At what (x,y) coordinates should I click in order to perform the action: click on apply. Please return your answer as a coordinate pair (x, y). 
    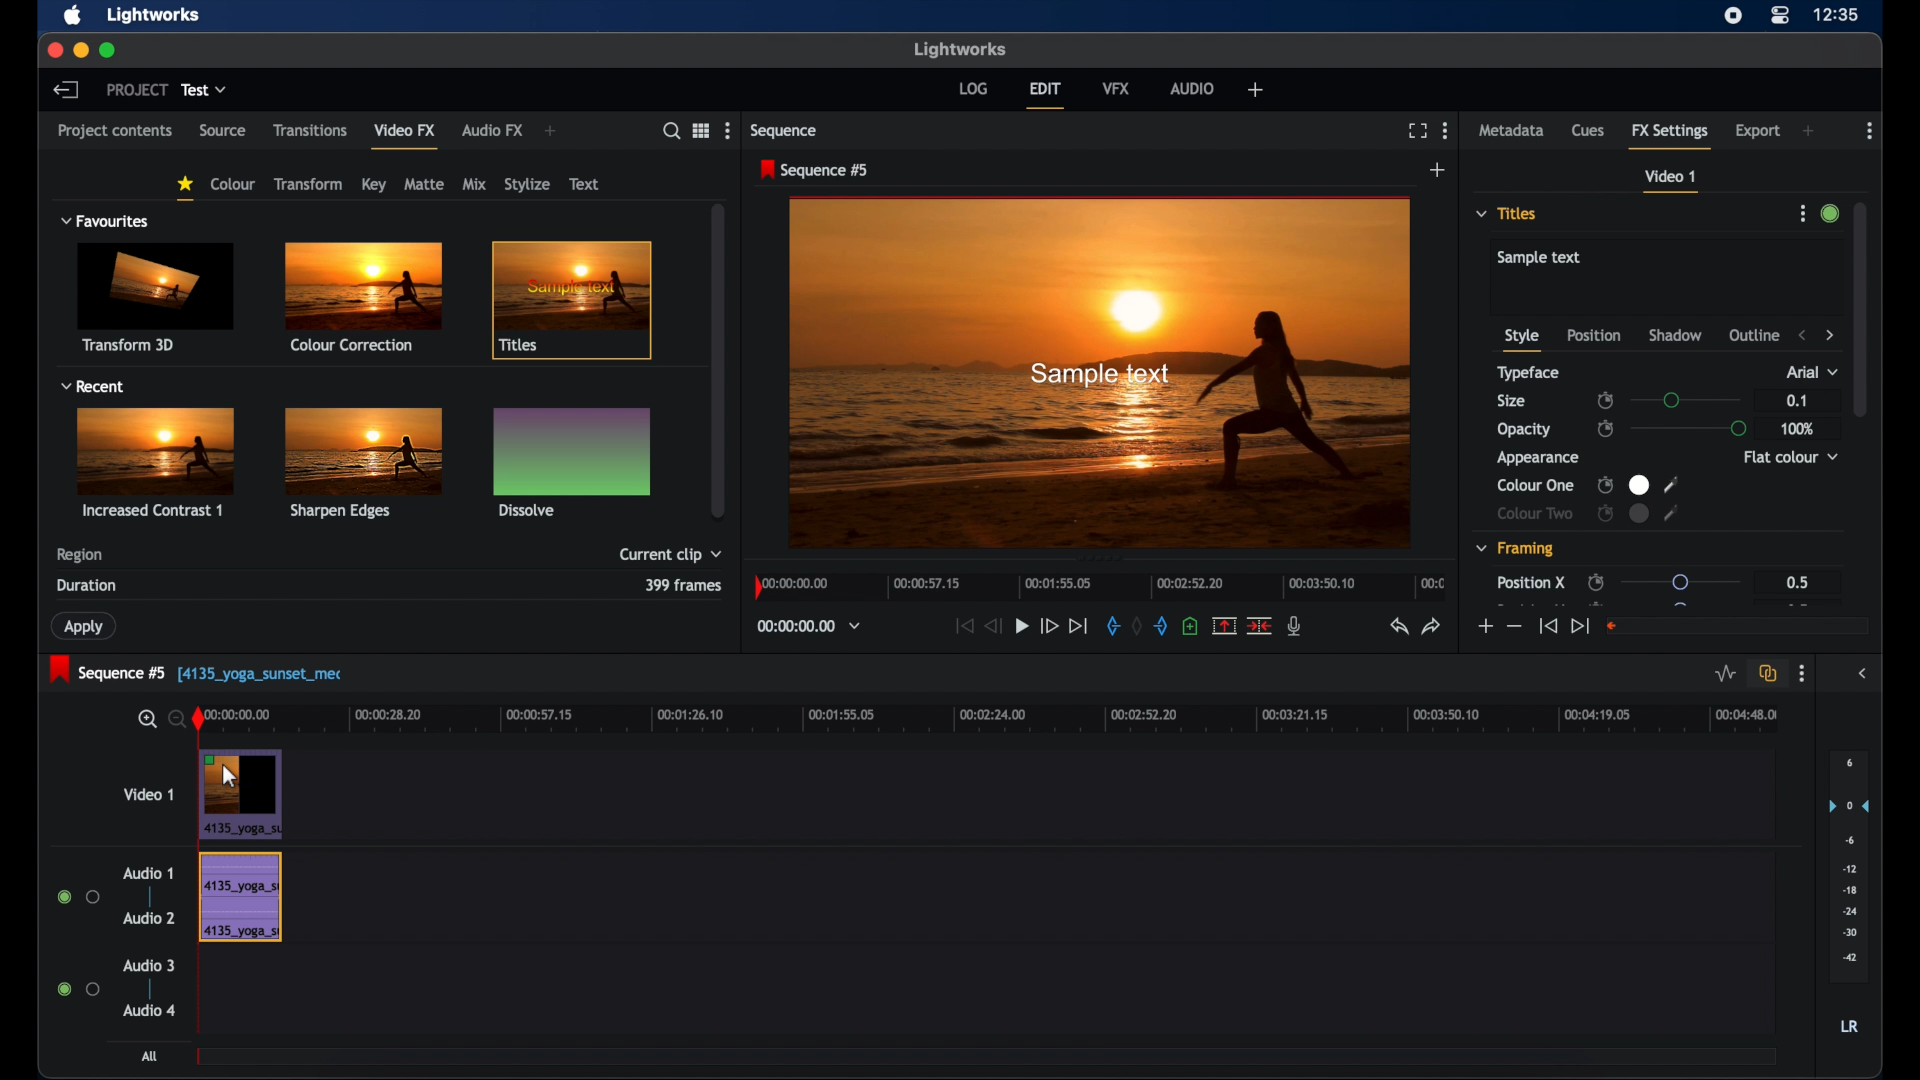
    Looking at the image, I should click on (86, 626).